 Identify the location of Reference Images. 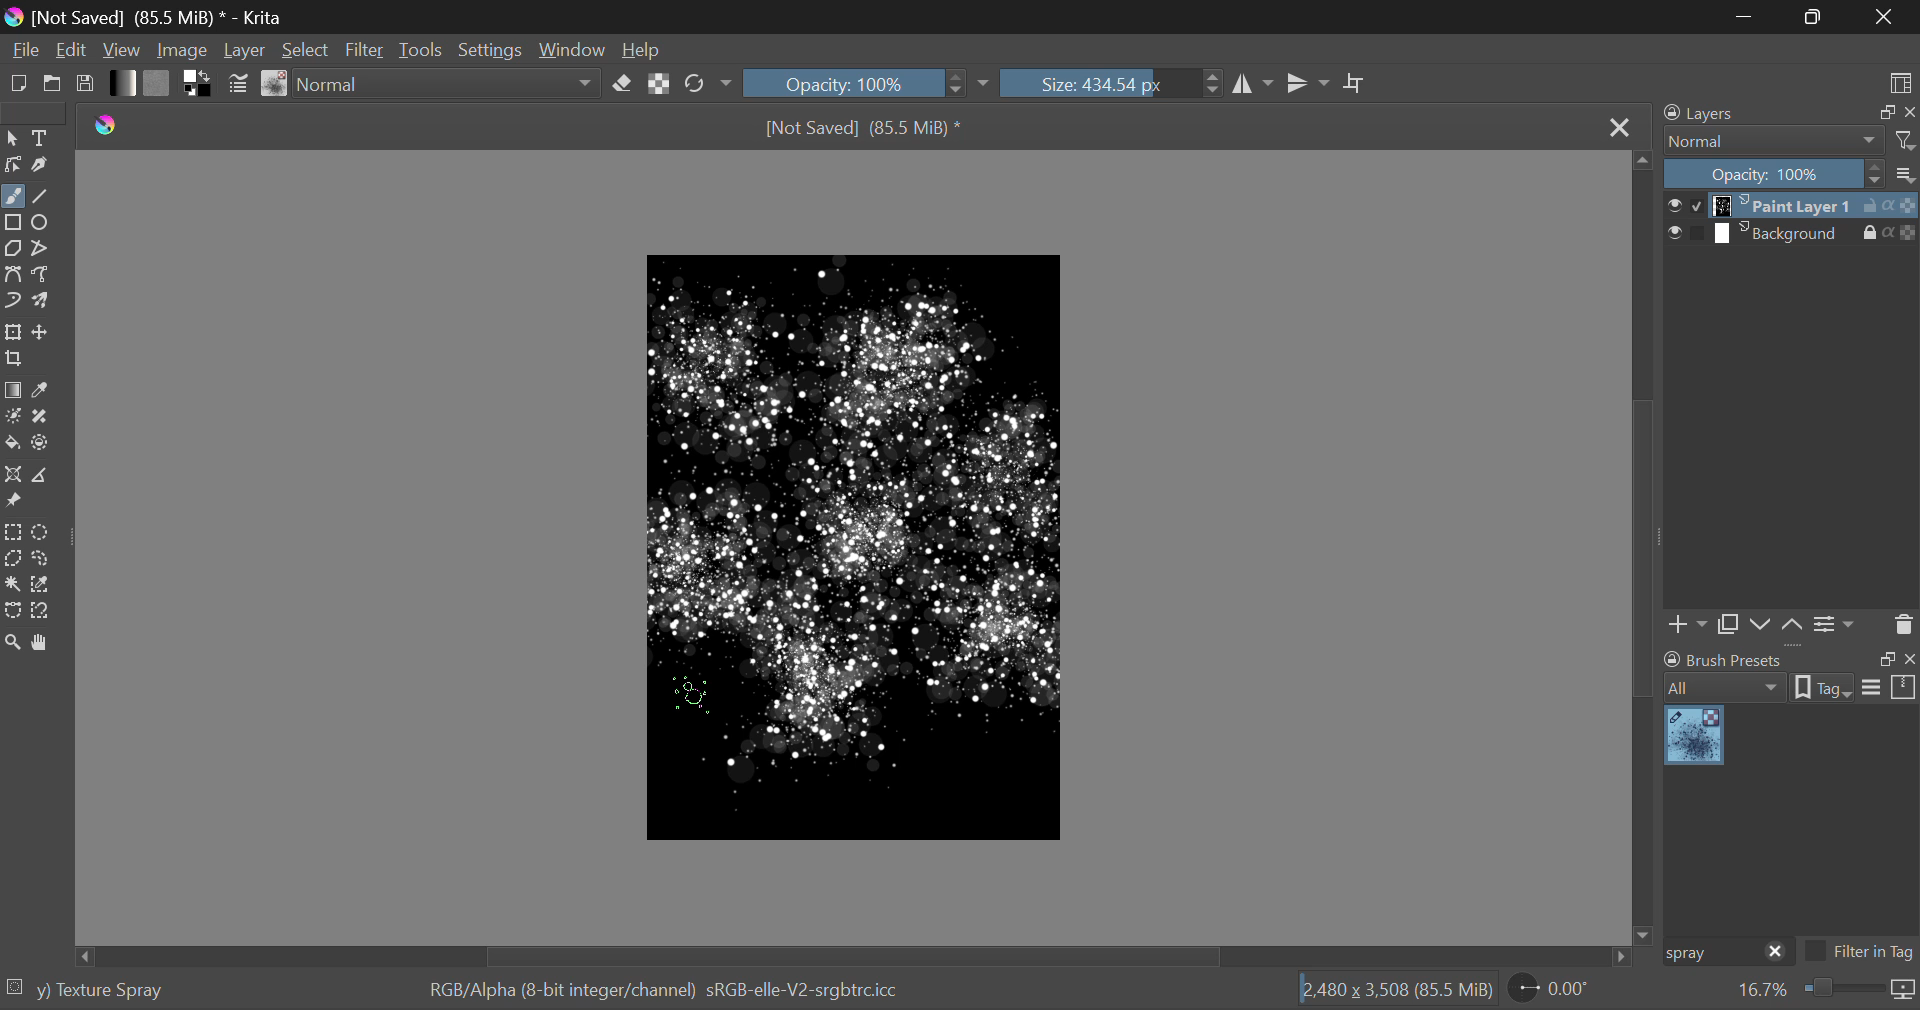
(12, 501).